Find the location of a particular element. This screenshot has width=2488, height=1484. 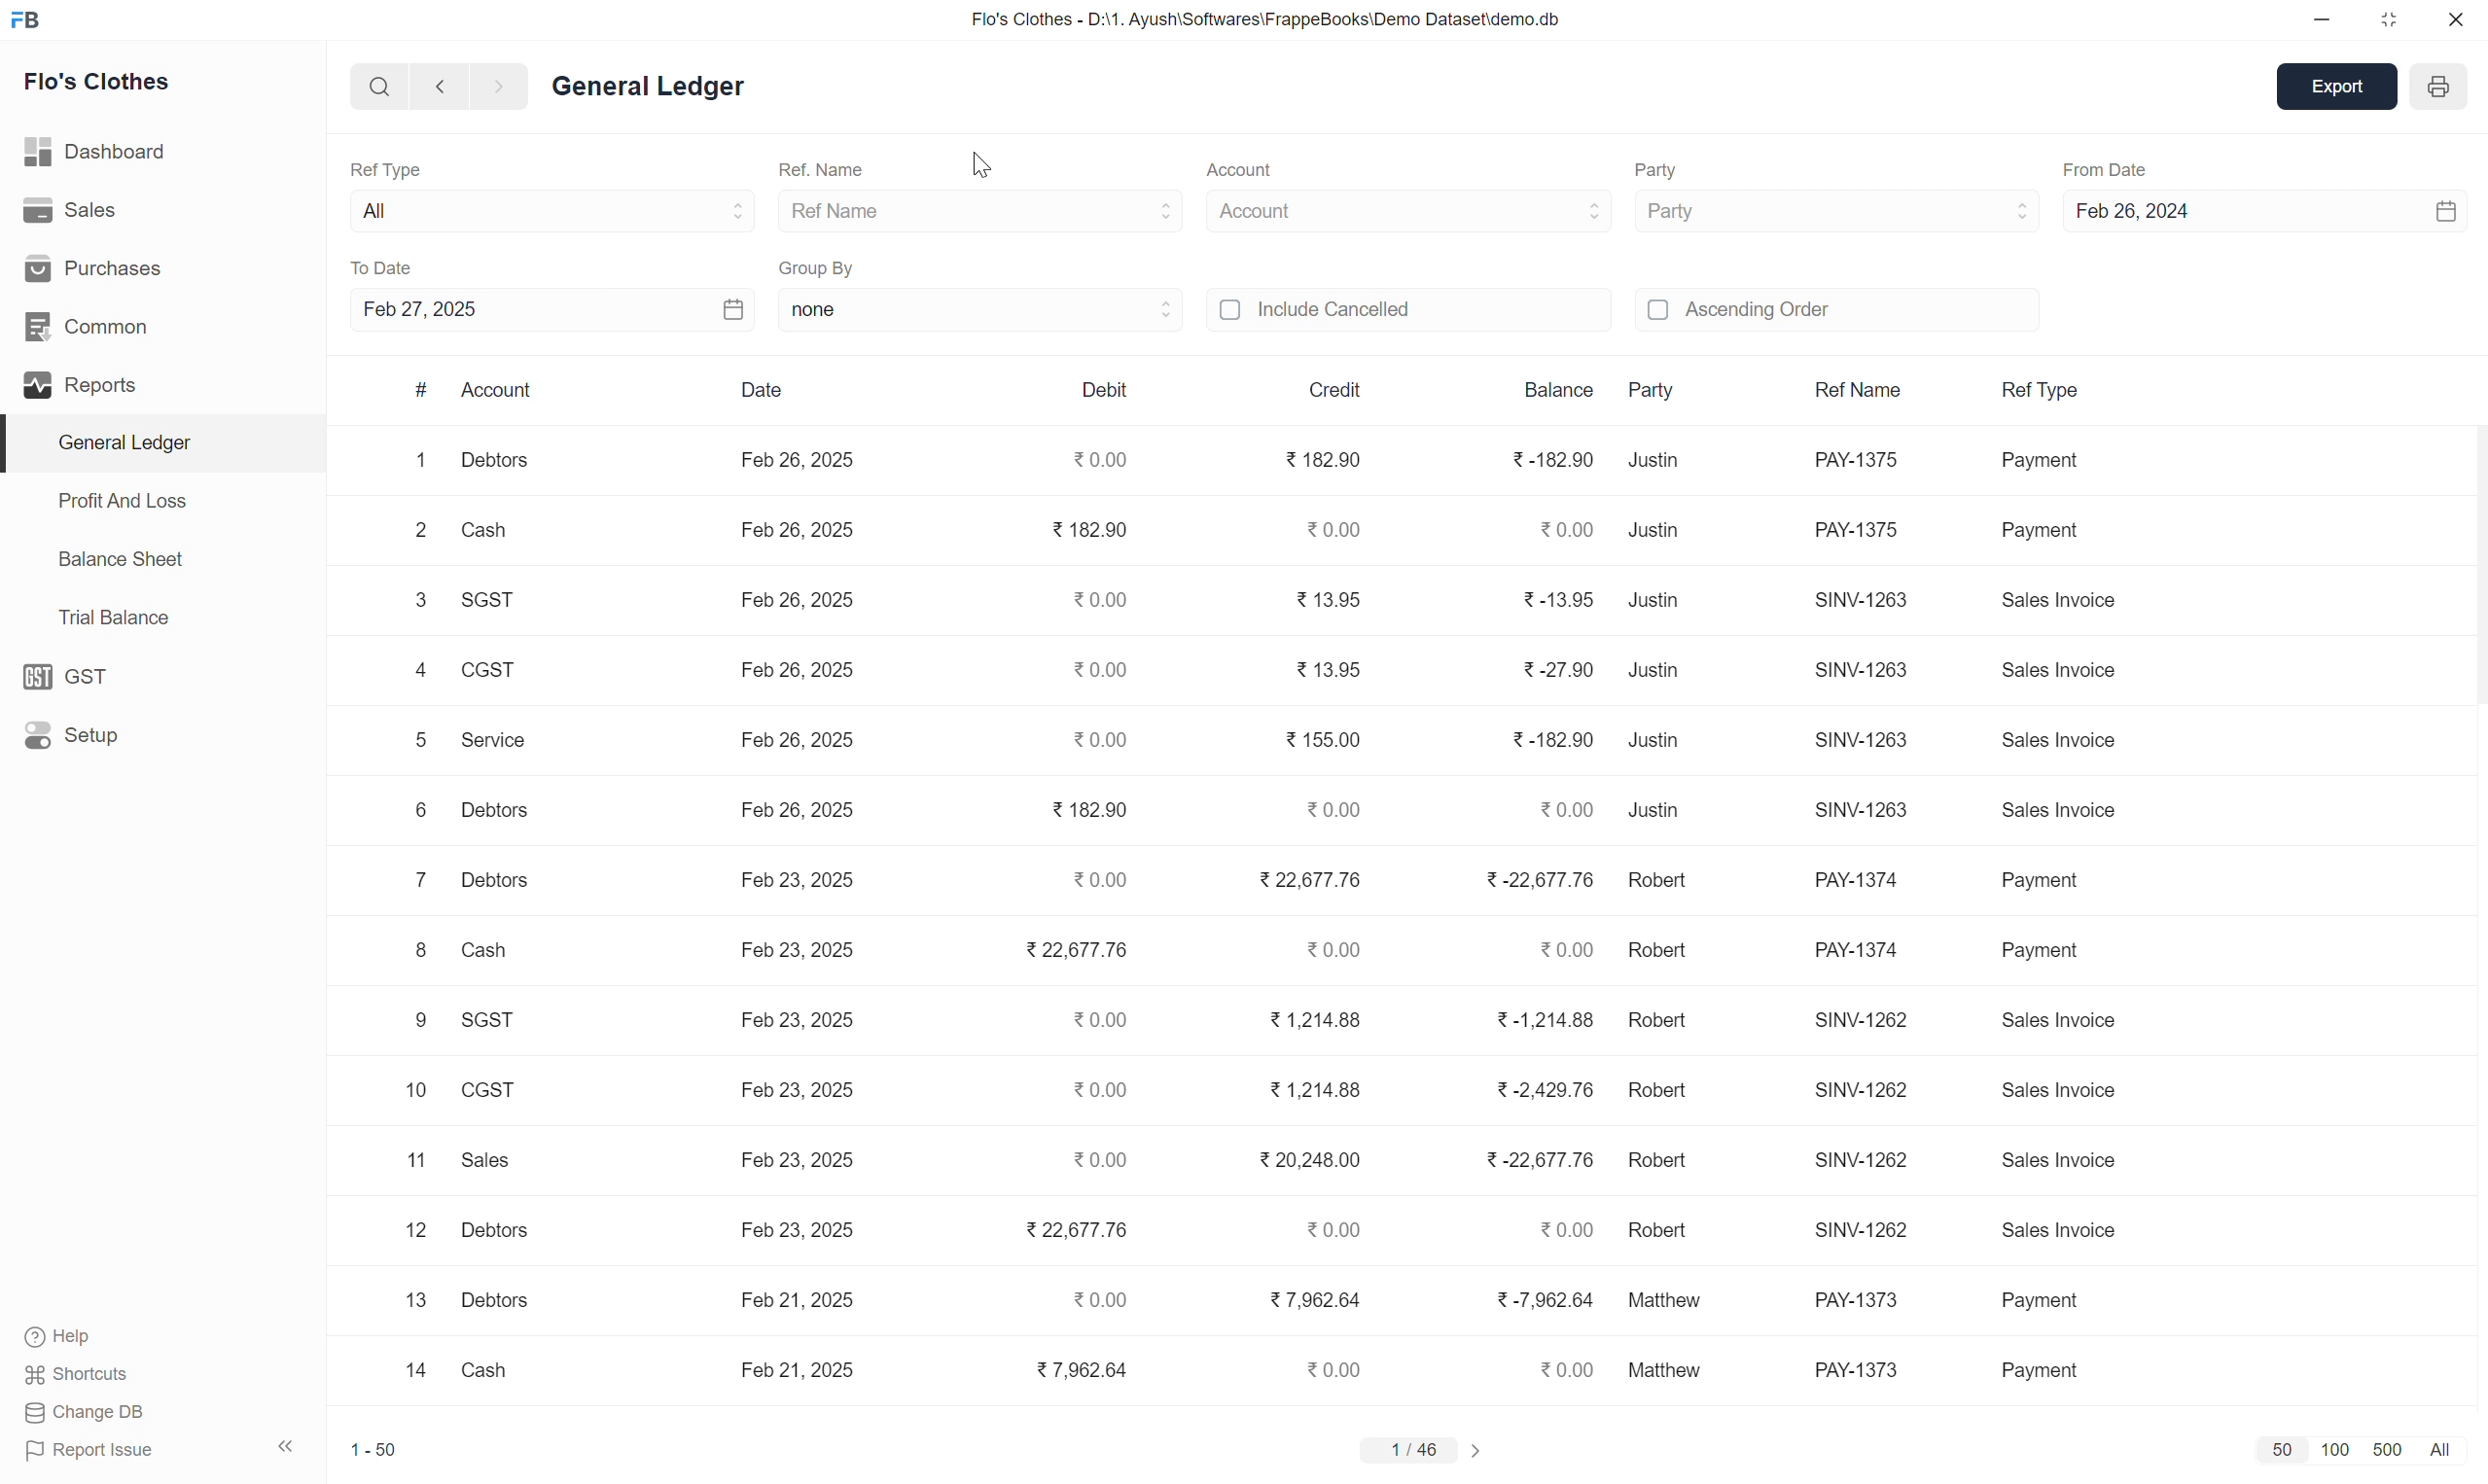

0.00 is located at coordinates (1108, 599).